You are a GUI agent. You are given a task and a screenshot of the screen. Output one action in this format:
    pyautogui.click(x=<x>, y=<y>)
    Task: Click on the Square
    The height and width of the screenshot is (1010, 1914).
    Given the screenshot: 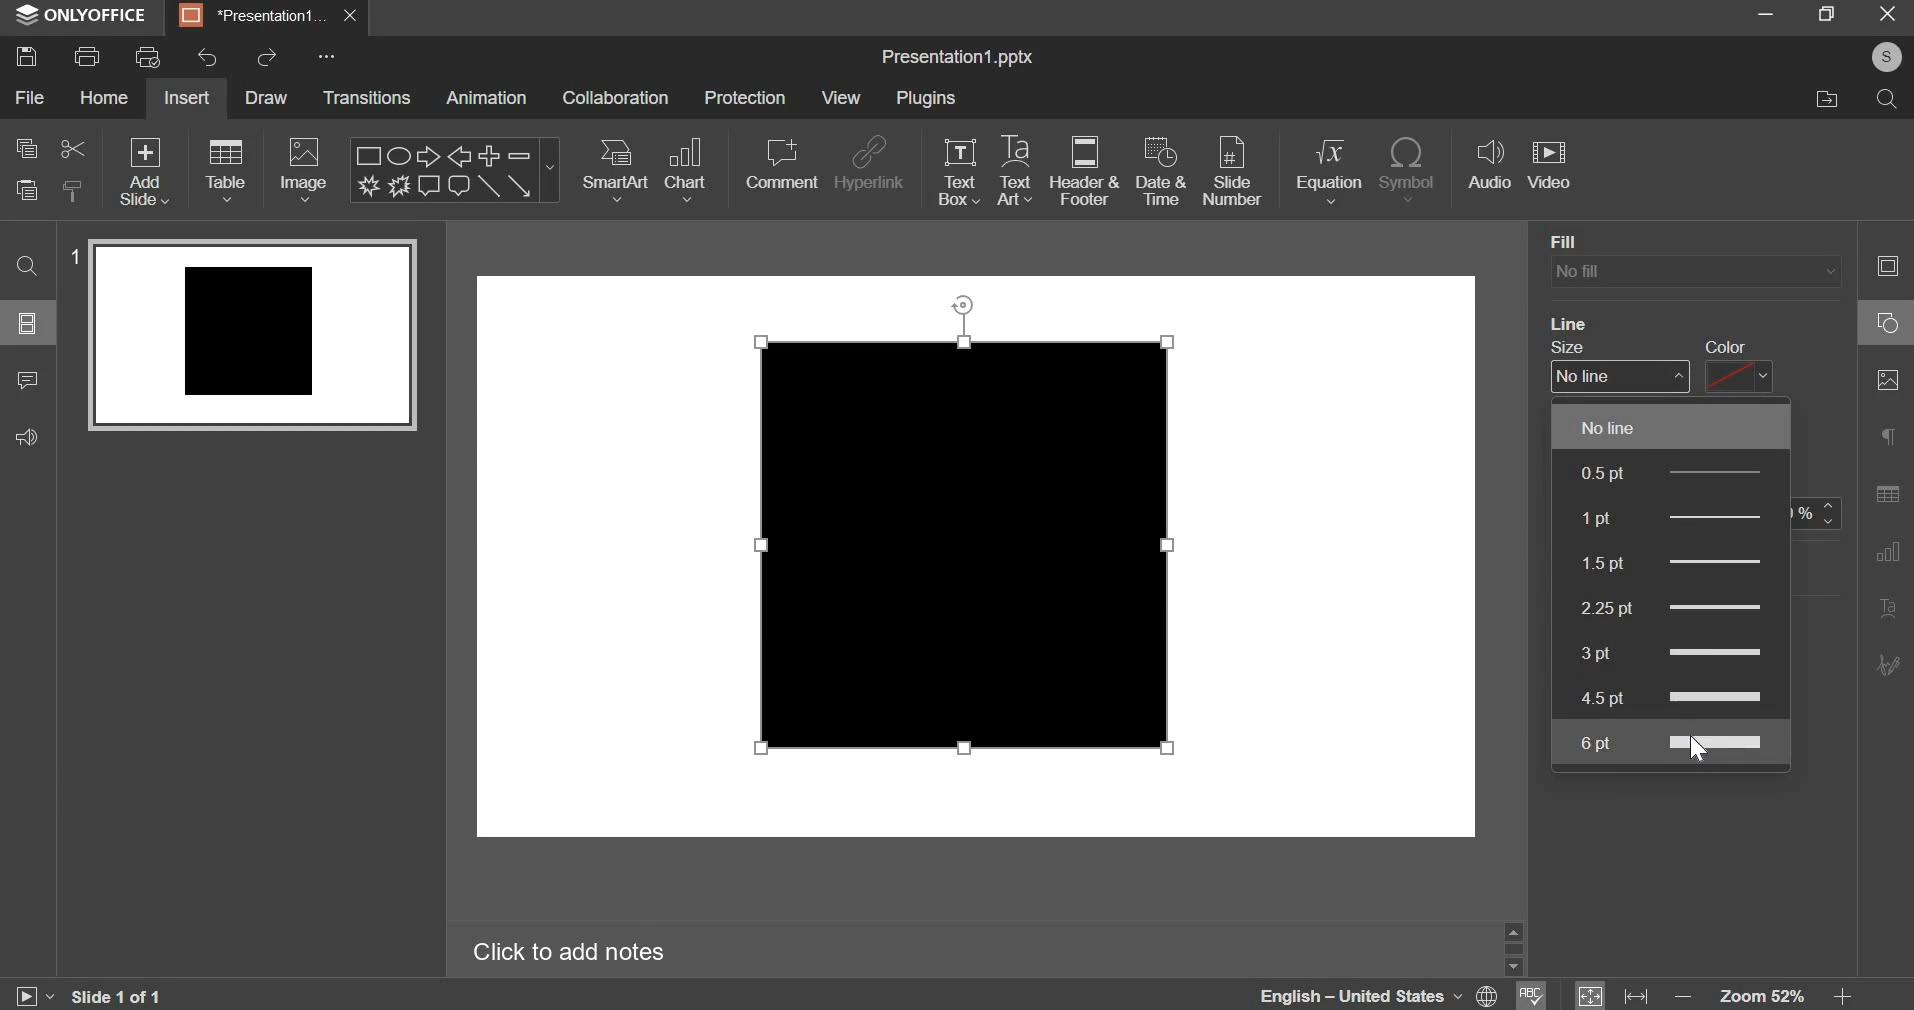 What is the action you would take?
    pyautogui.click(x=364, y=154)
    